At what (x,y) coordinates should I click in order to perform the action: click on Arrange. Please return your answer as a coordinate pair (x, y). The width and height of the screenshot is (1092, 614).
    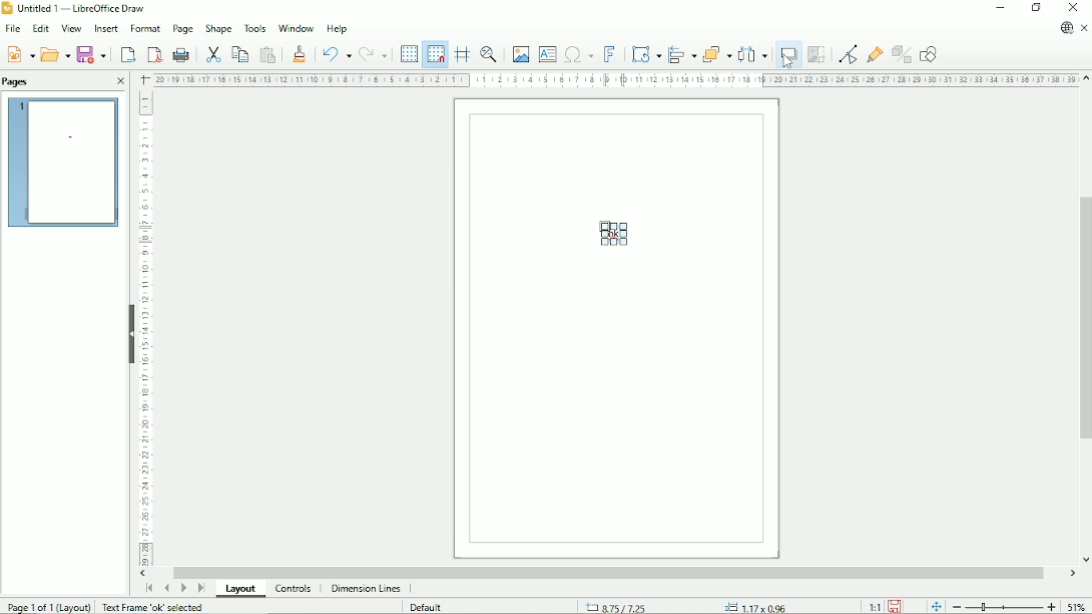
    Looking at the image, I should click on (716, 53).